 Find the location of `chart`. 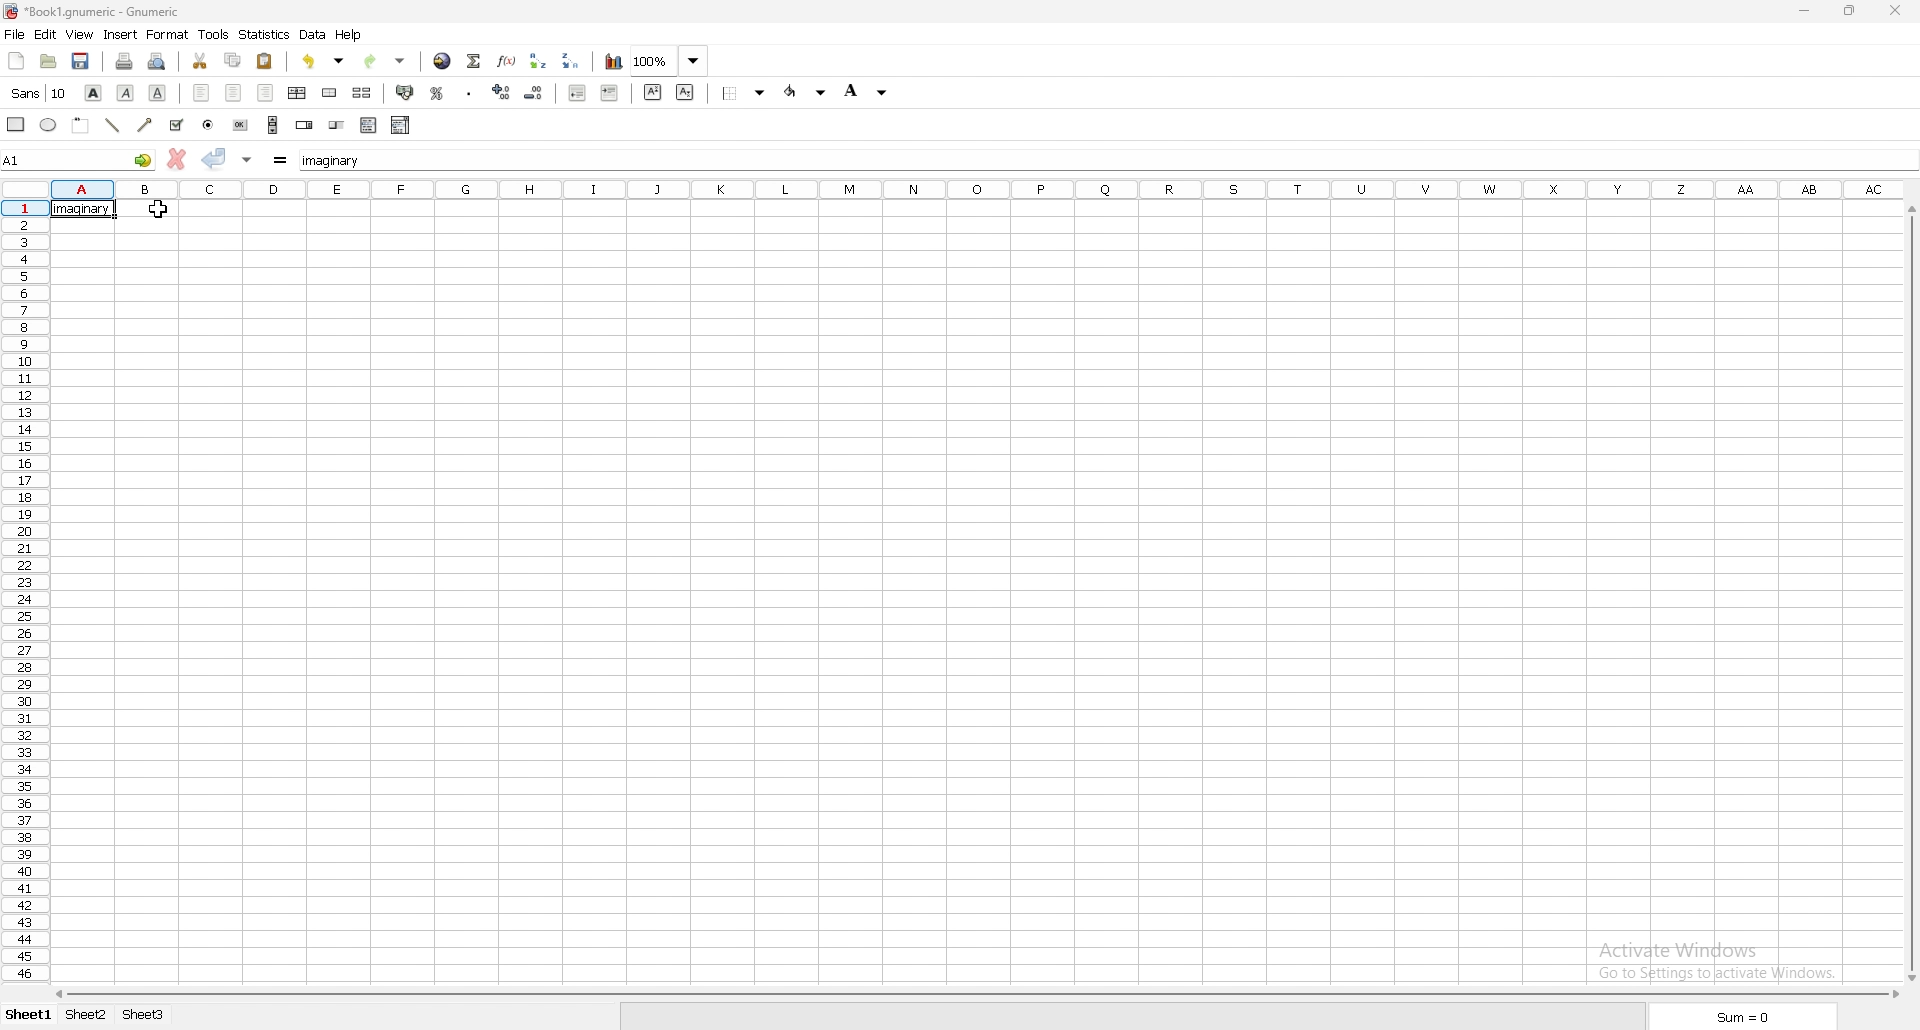

chart is located at coordinates (613, 62).